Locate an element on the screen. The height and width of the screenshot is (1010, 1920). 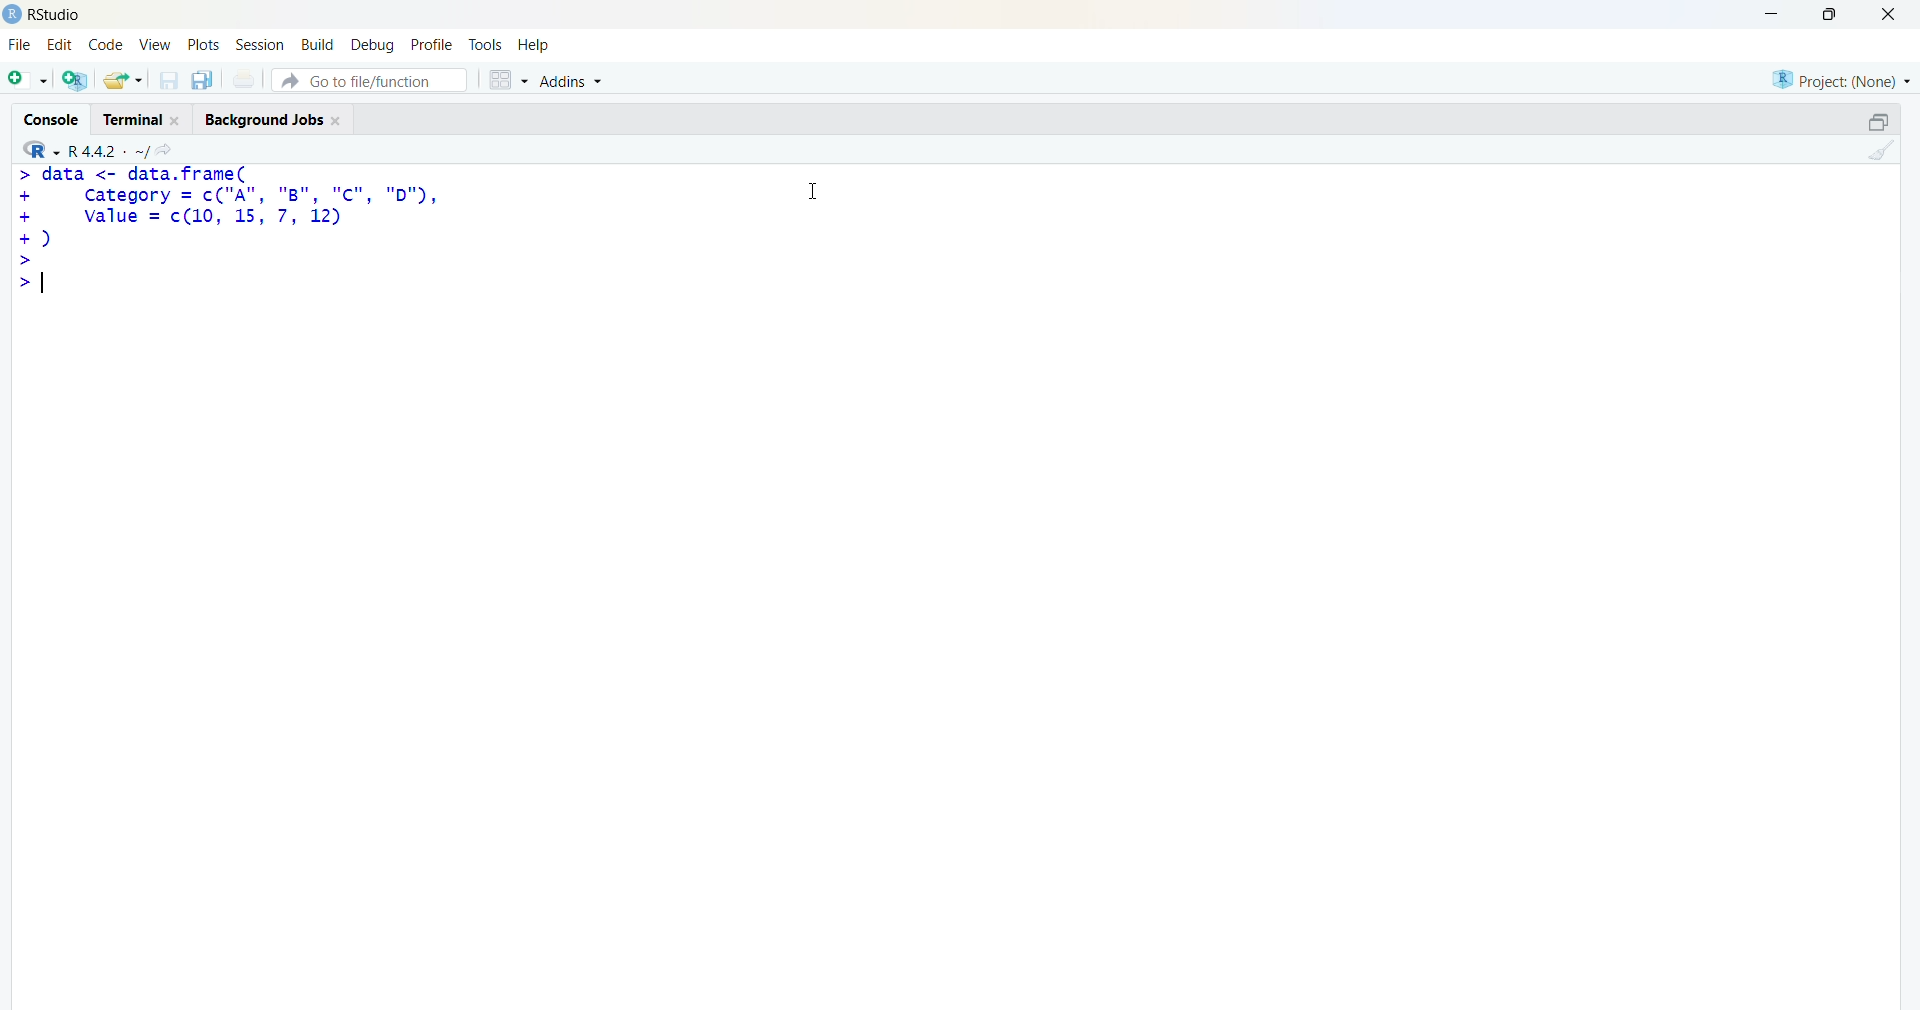
View is located at coordinates (156, 45).